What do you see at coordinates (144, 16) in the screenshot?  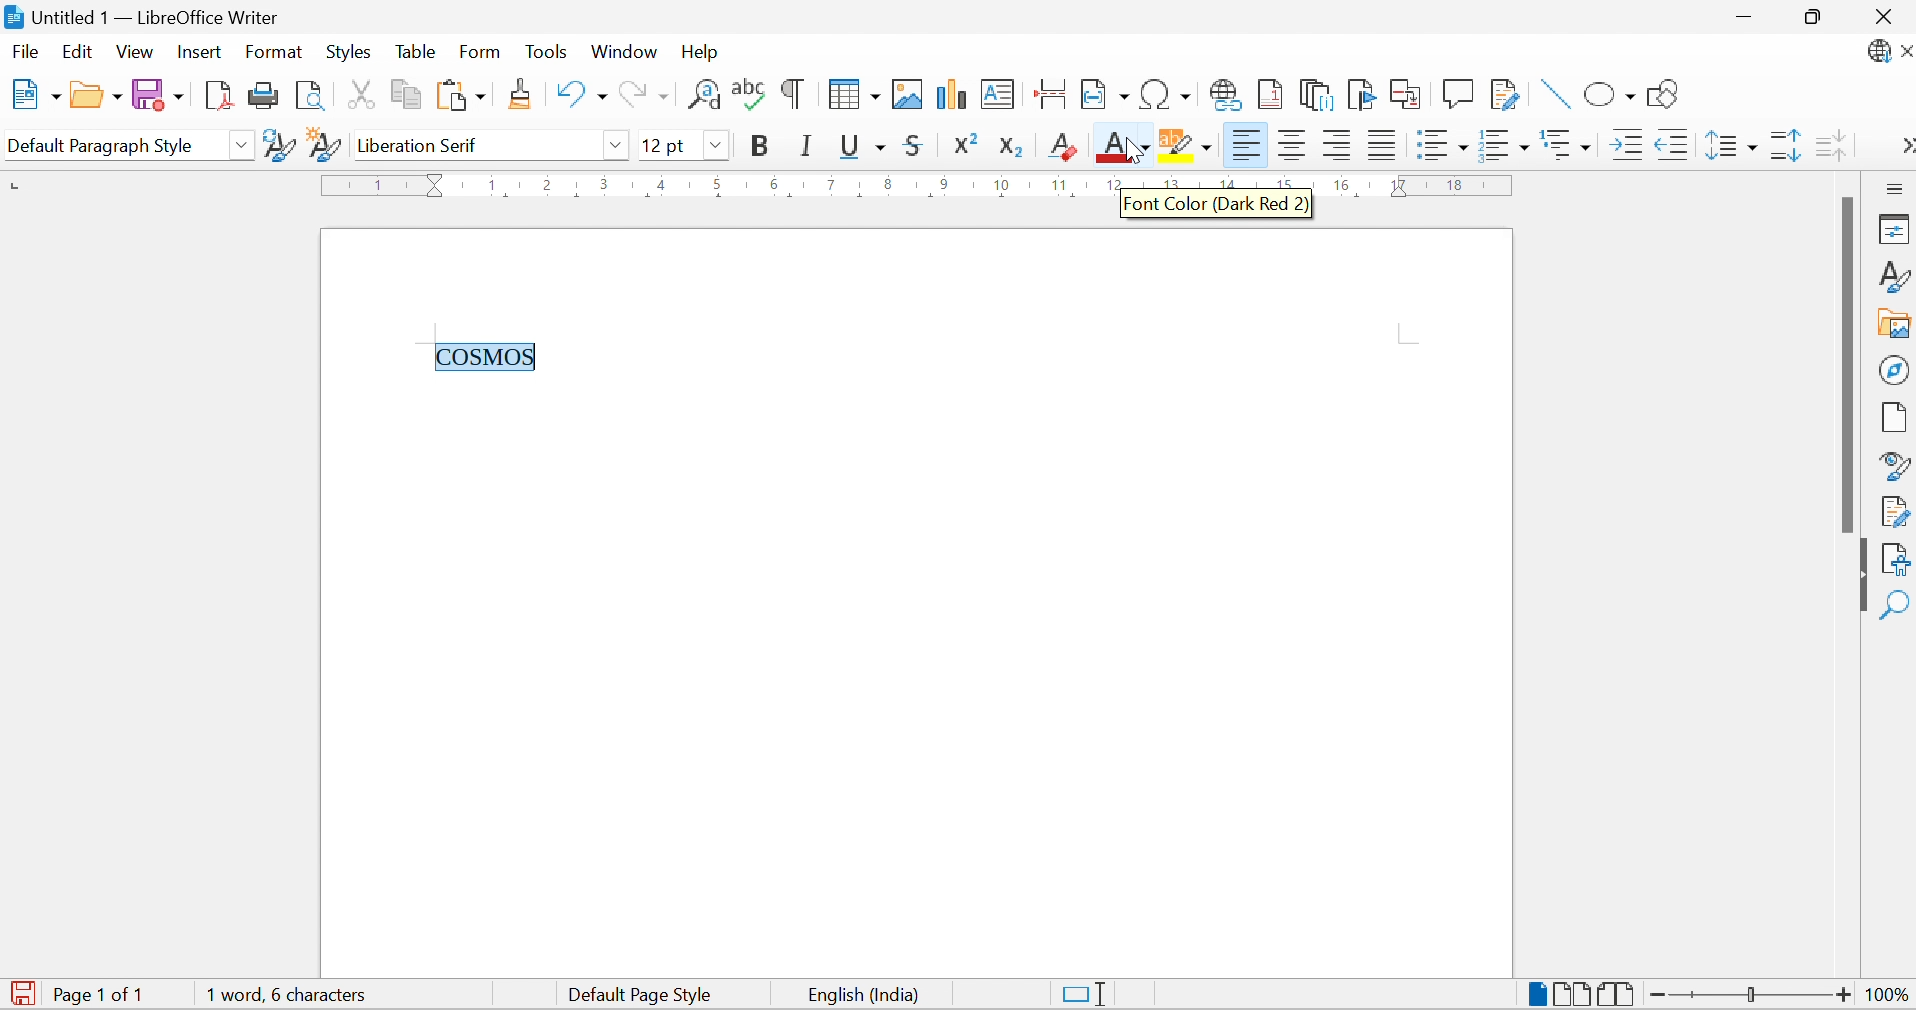 I see `Untitled 1 - LibreOffice Writer` at bounding box center [144, 16].